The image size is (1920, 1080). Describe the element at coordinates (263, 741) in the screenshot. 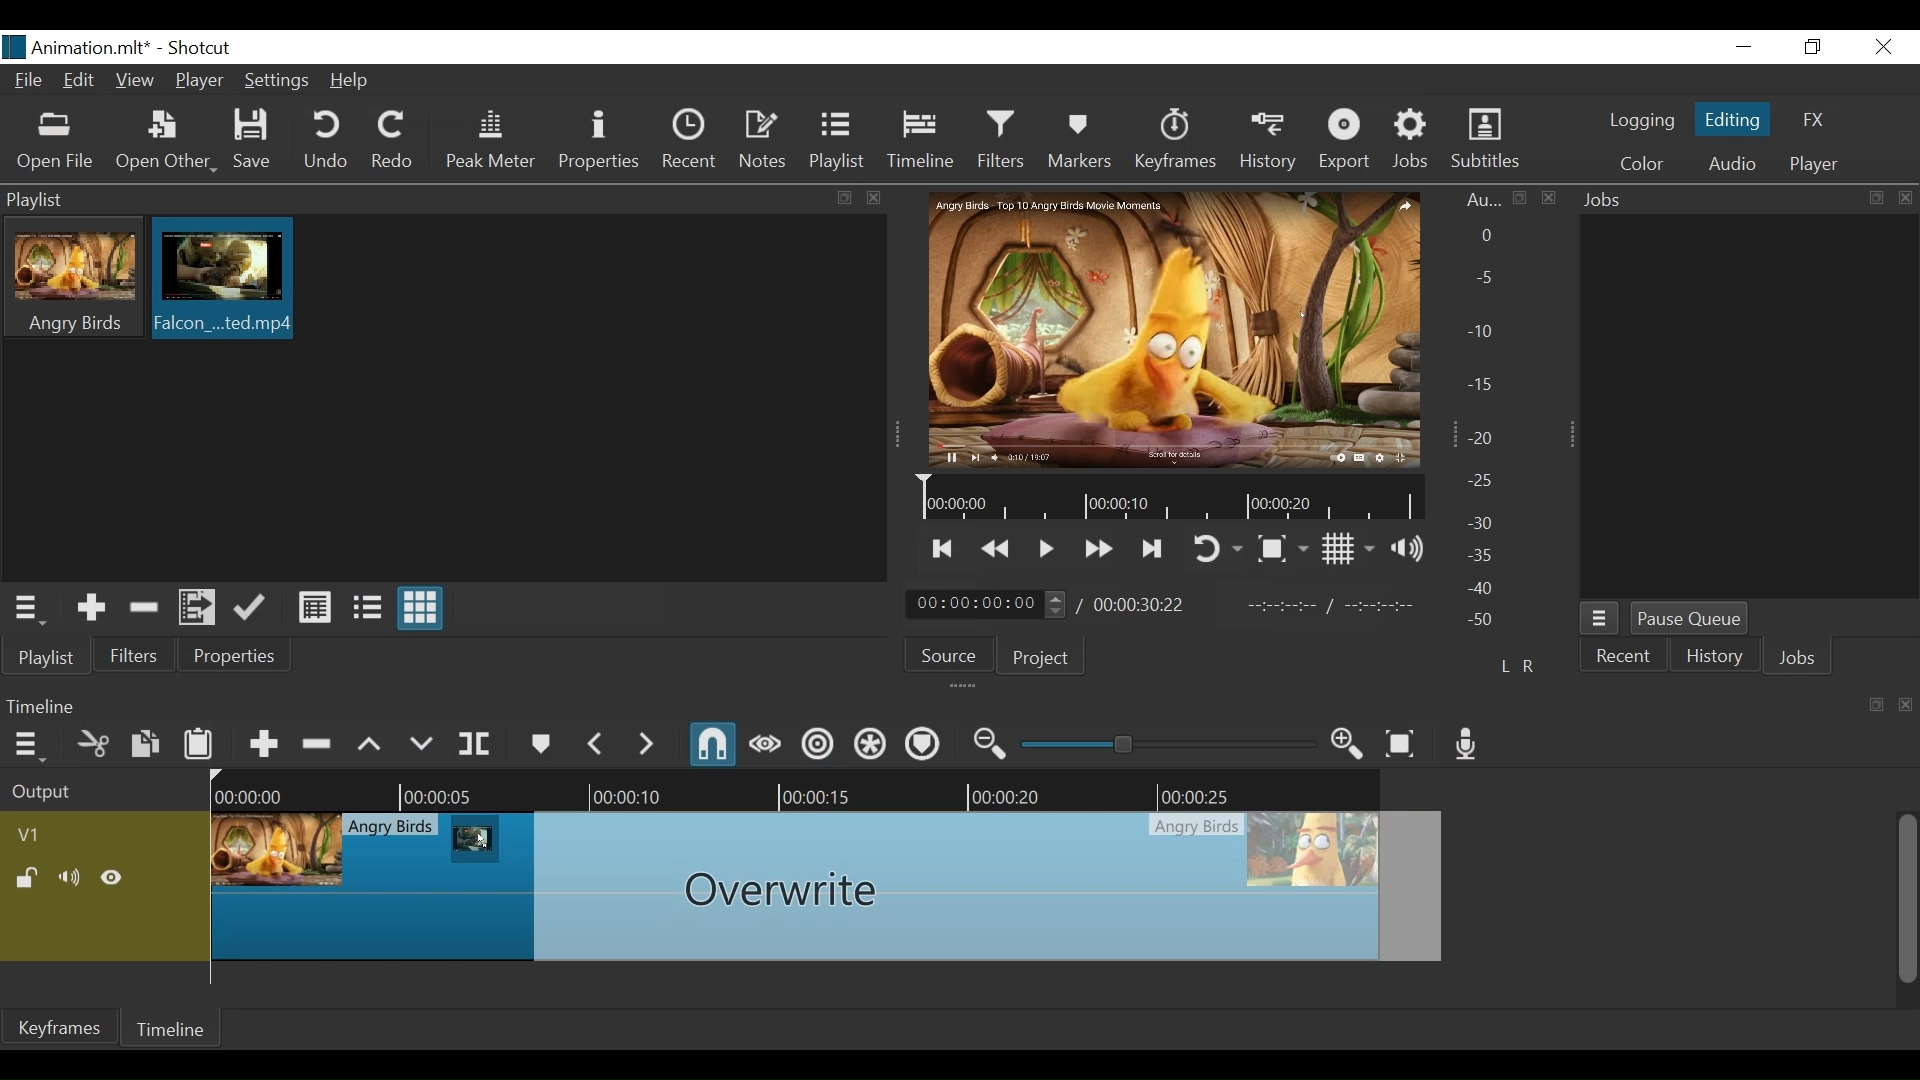

I see `Append` at that location.